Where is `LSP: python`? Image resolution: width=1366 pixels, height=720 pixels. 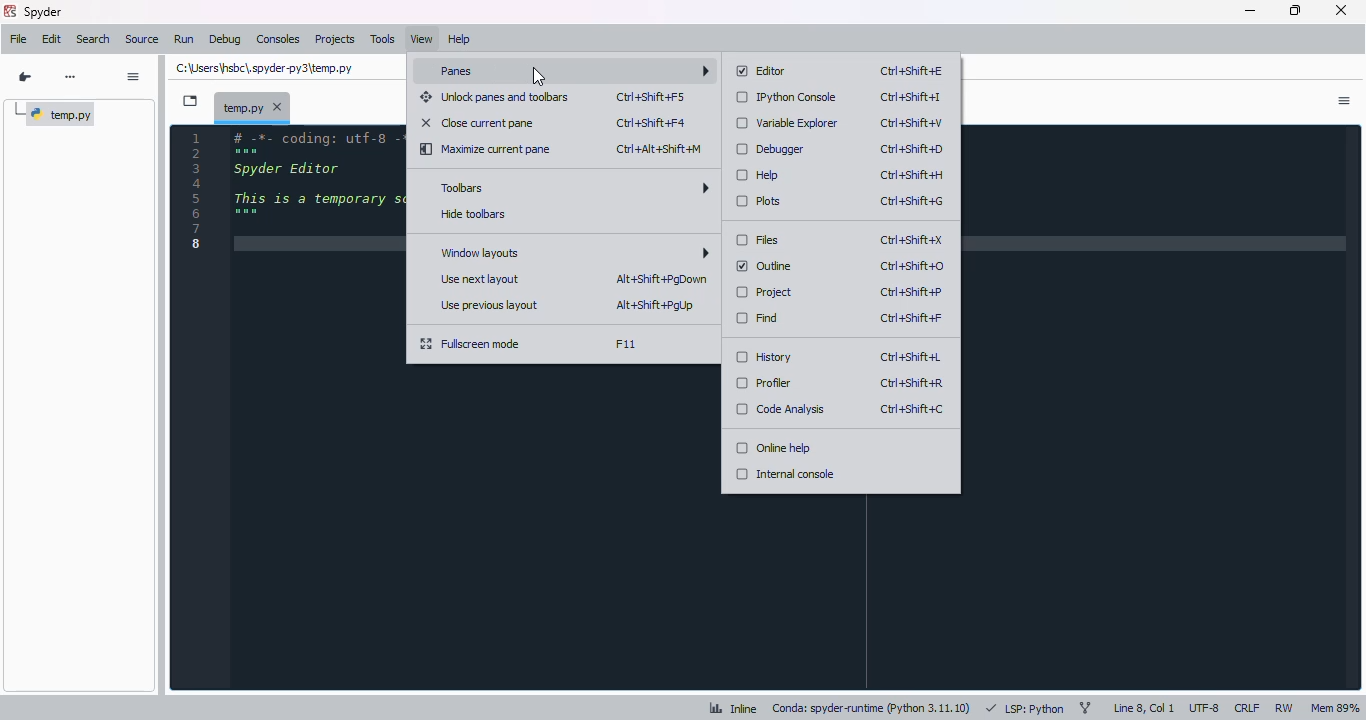
LSP: python is located at coordinates (1024, 708).